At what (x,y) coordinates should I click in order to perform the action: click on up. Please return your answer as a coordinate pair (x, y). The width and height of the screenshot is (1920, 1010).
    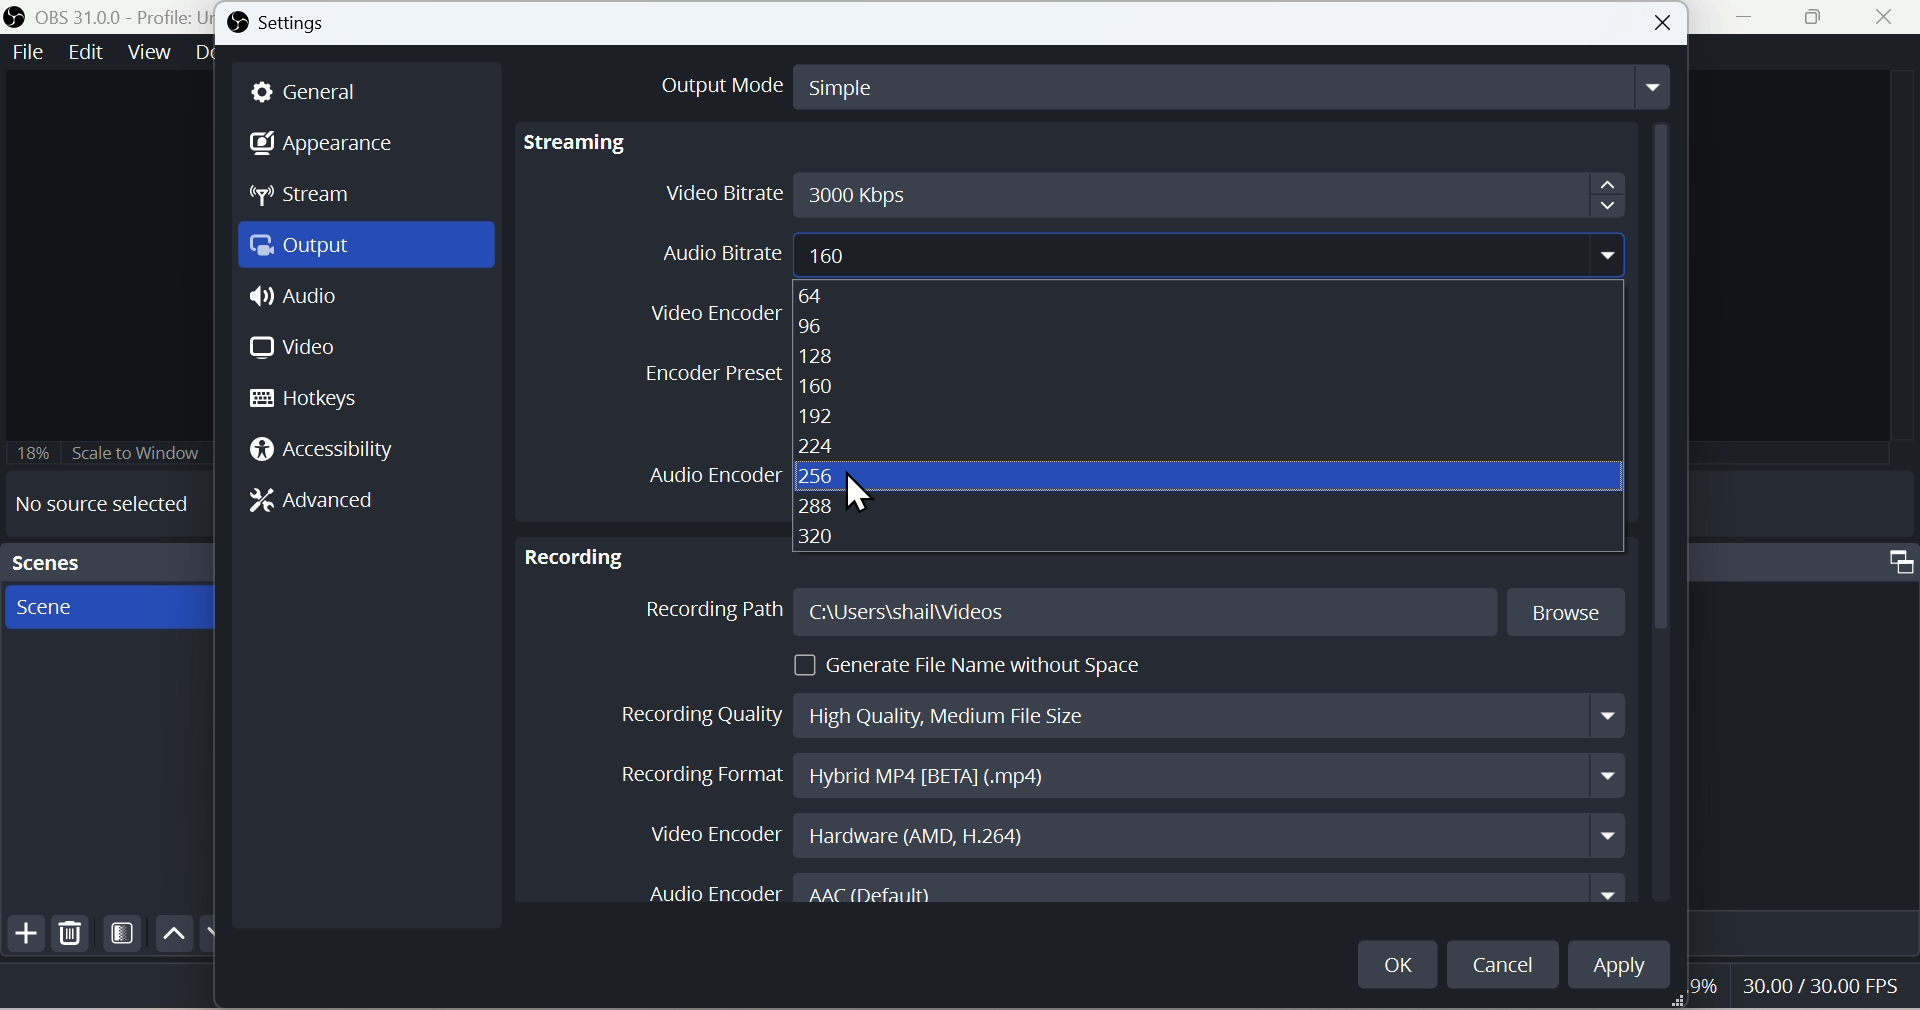
    Looking at the image, I should click on (171, 933).